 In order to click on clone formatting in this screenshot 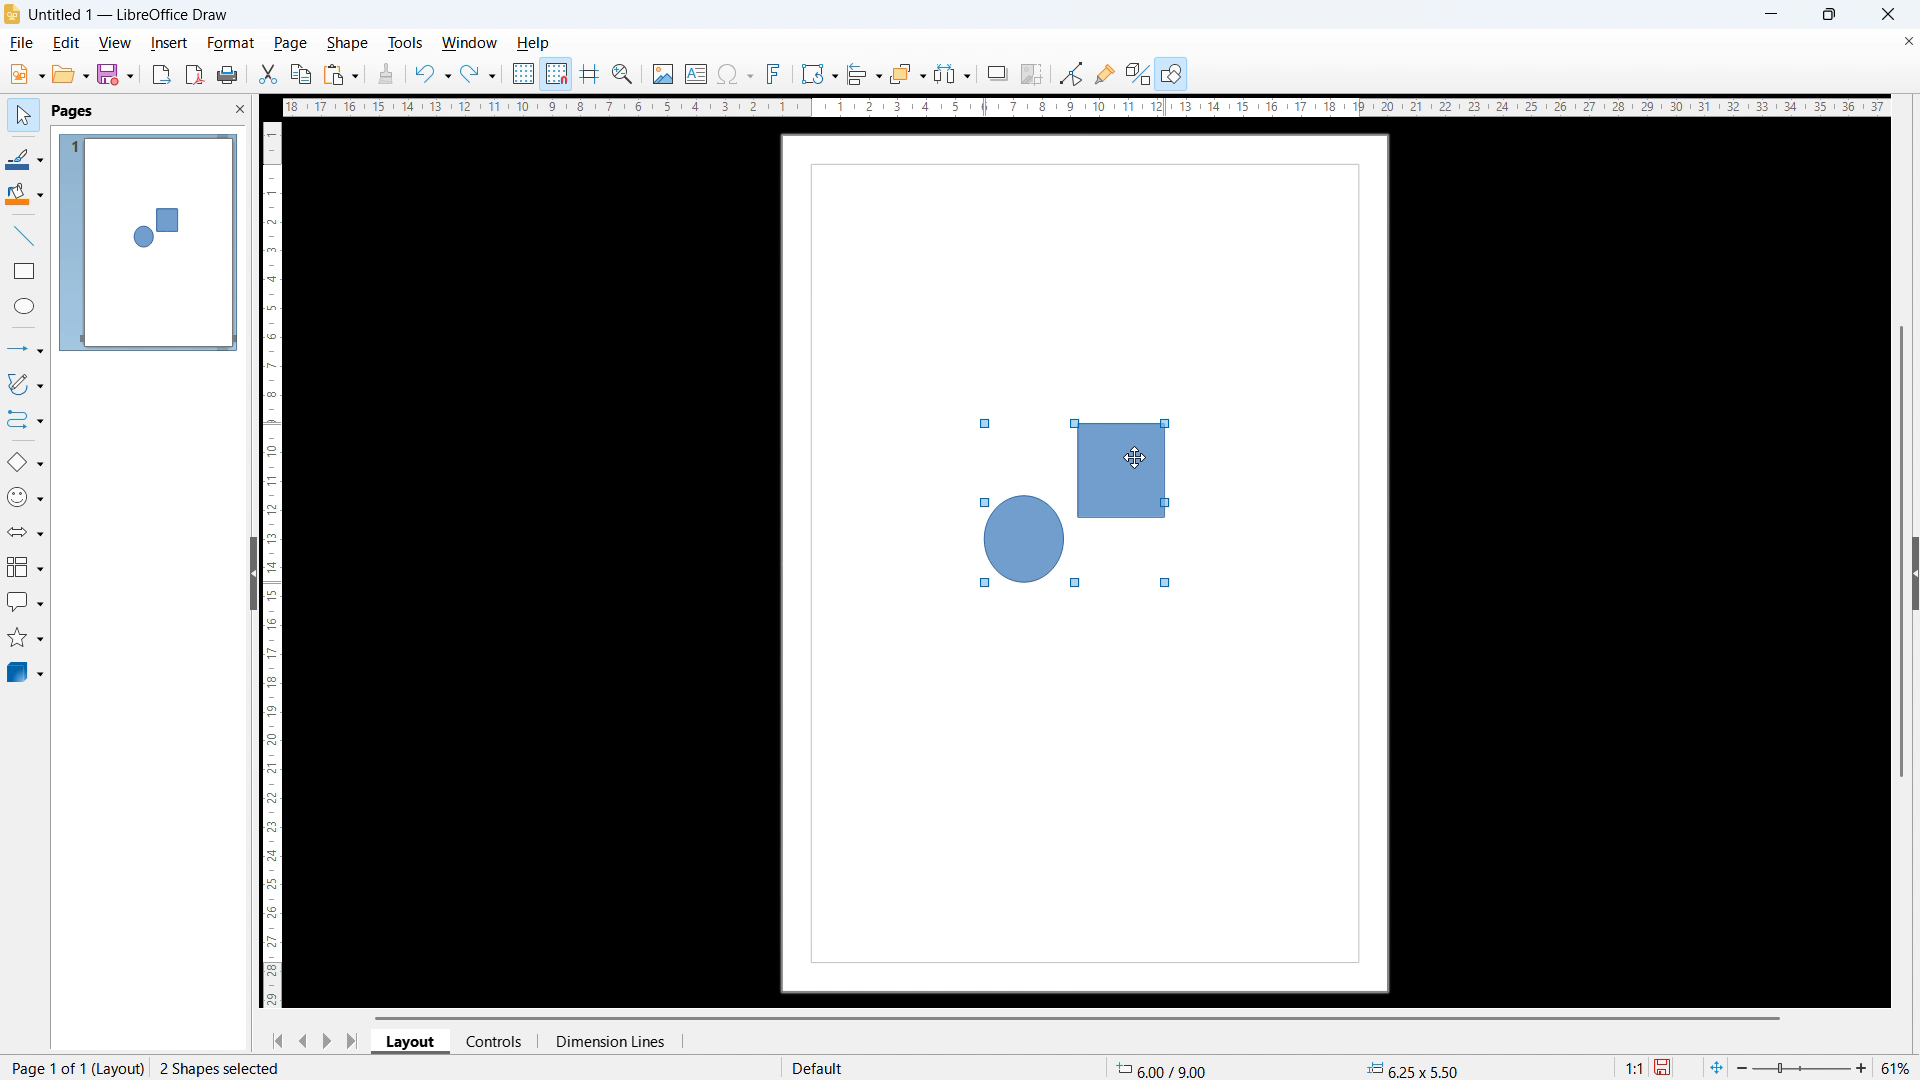, I will do `click(387, 74)`.